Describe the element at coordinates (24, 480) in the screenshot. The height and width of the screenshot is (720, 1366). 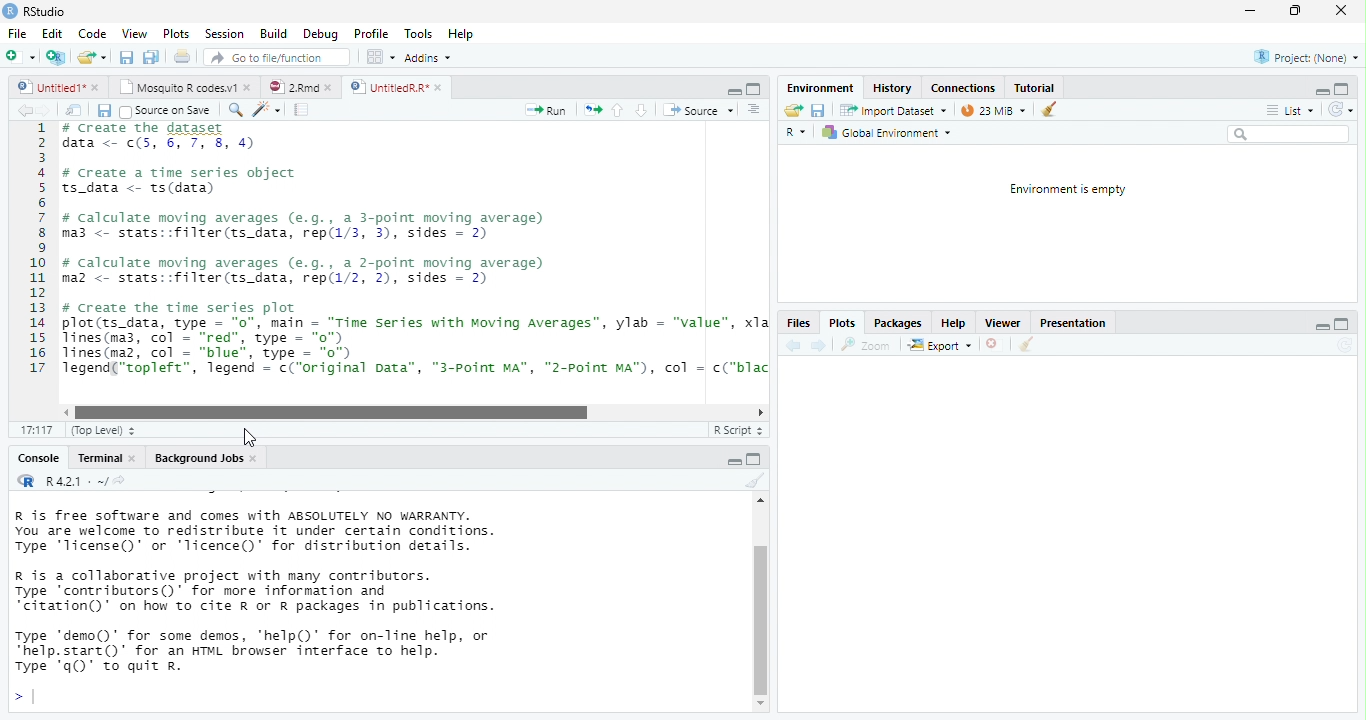
I see `R` at that location.